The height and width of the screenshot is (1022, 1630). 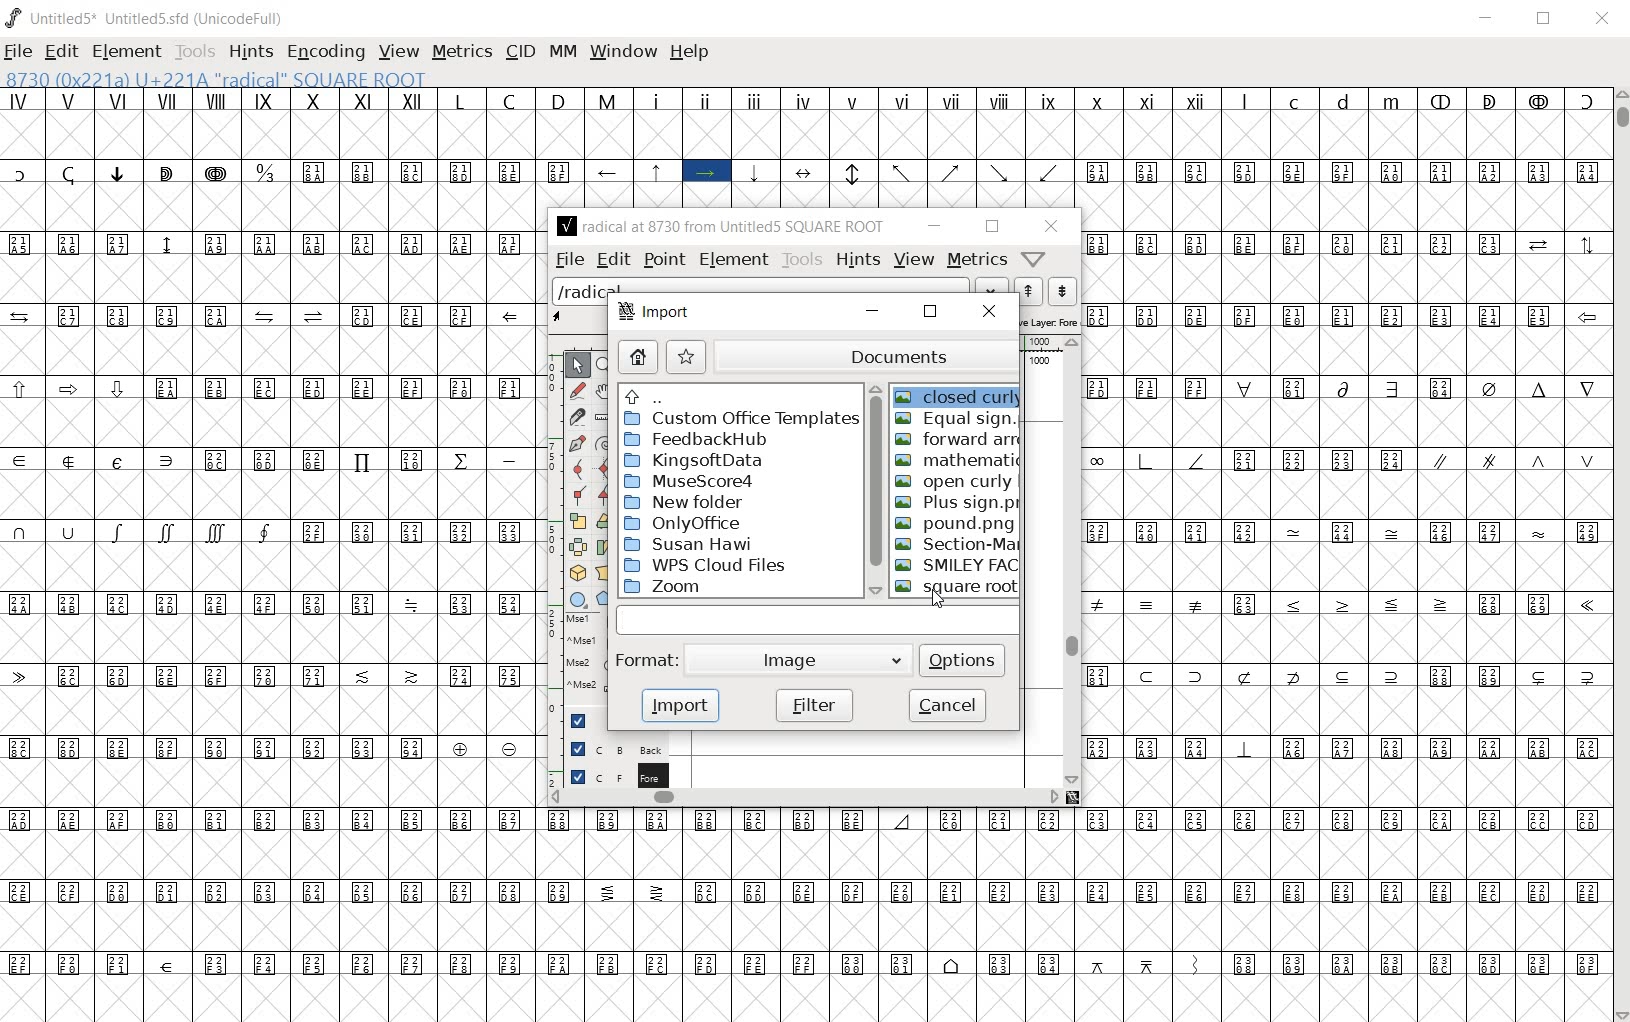 What do you see at coordinates (608, 599) in the screenshot?
I see `polygon or star` at bounding box center [608, 599].